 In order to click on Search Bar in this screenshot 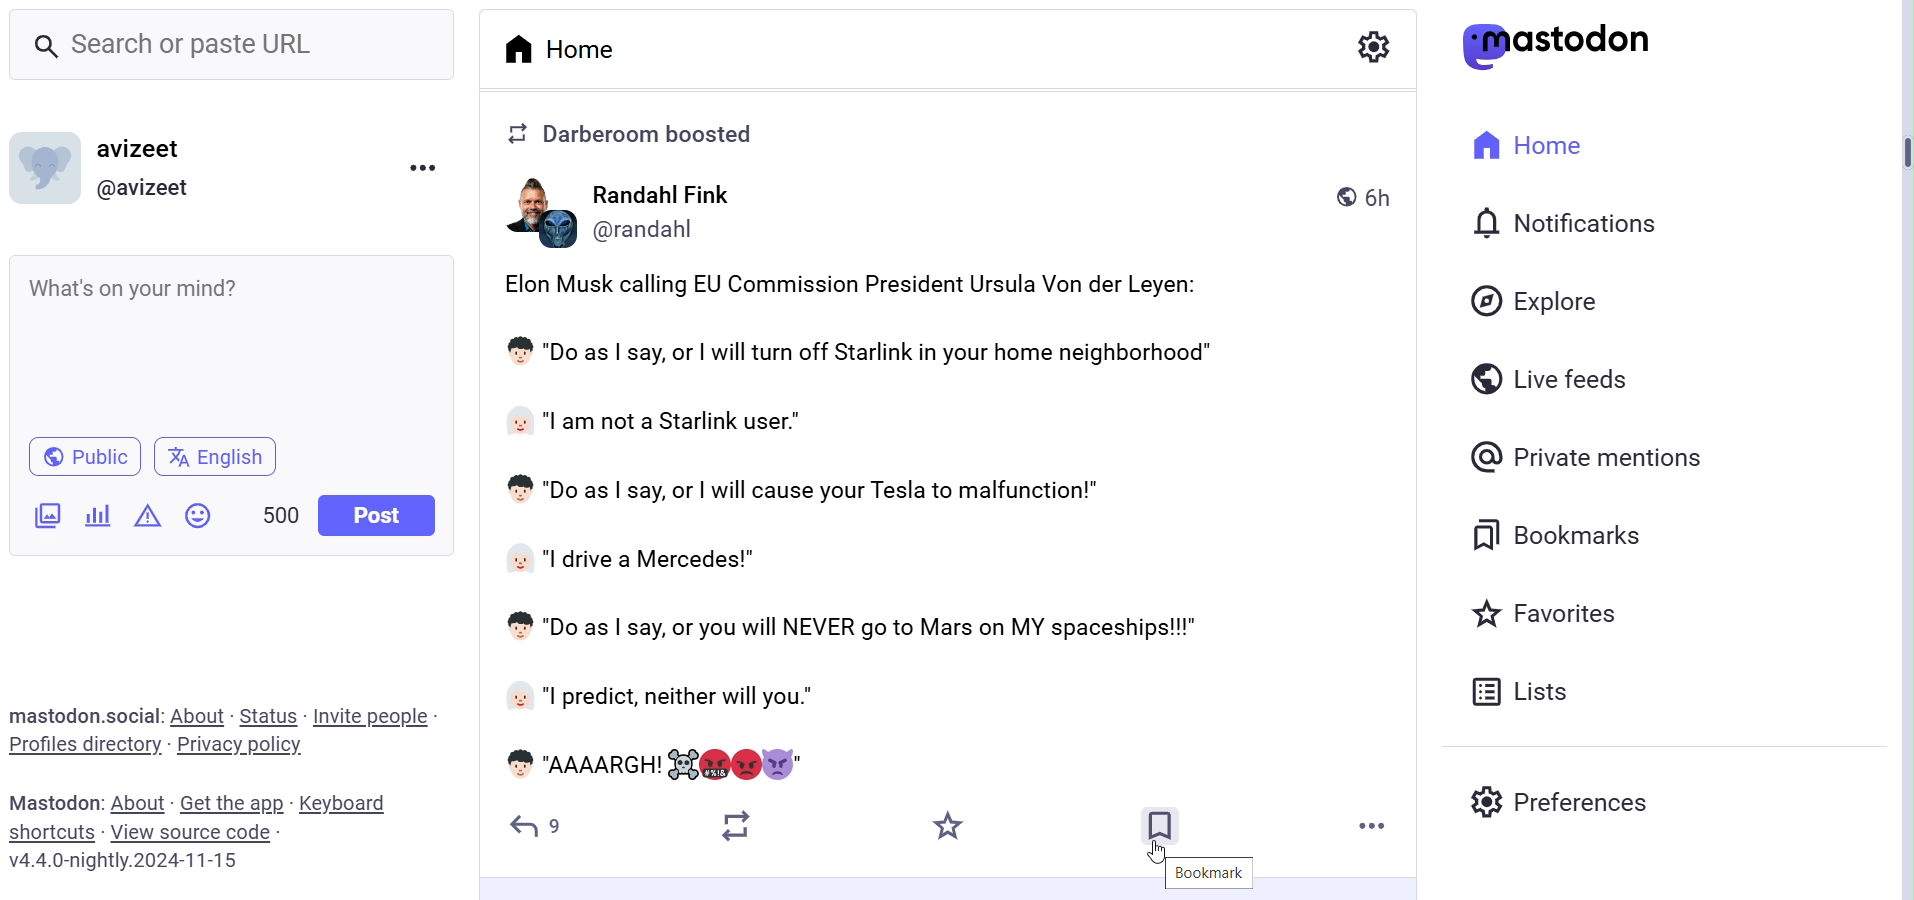, I will do `click(234, 43)`.